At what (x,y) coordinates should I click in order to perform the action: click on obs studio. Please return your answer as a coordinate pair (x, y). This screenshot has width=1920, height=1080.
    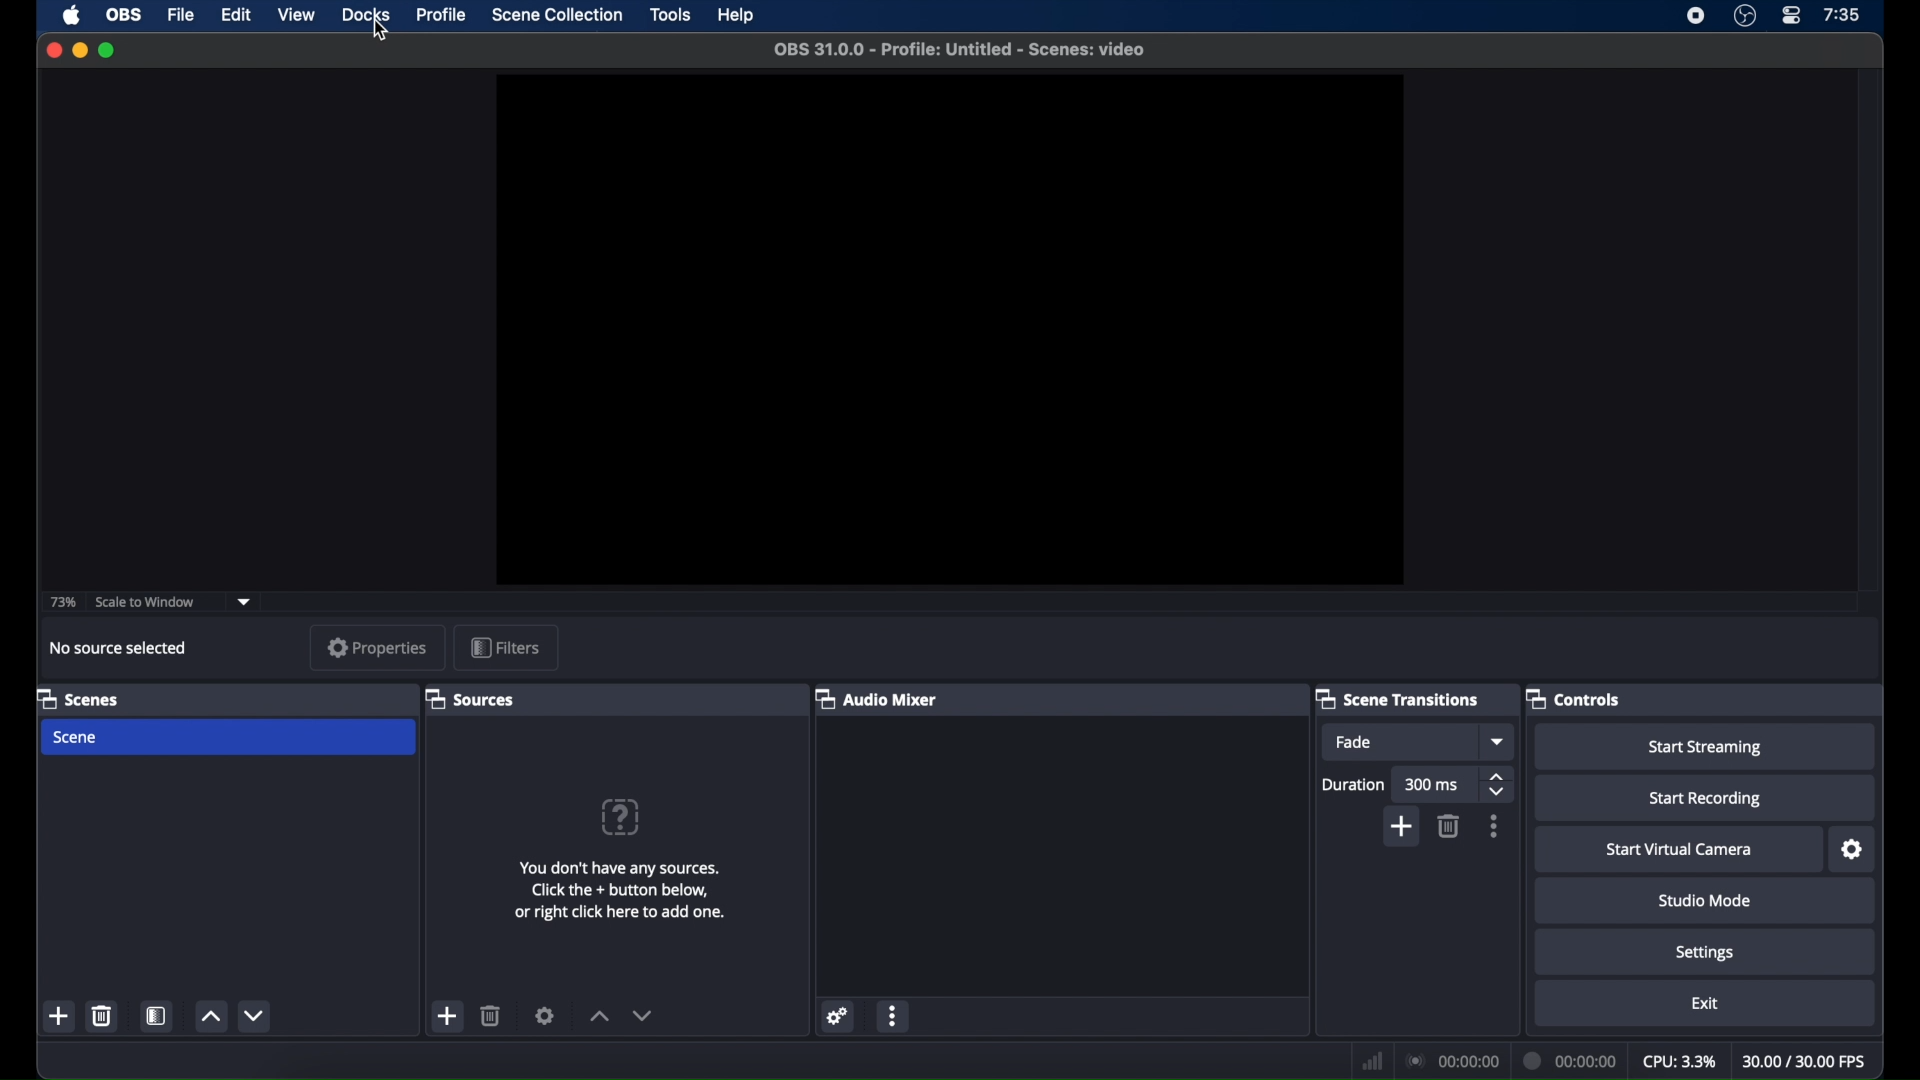
    Looking at the image, I should click on (1744, 16).